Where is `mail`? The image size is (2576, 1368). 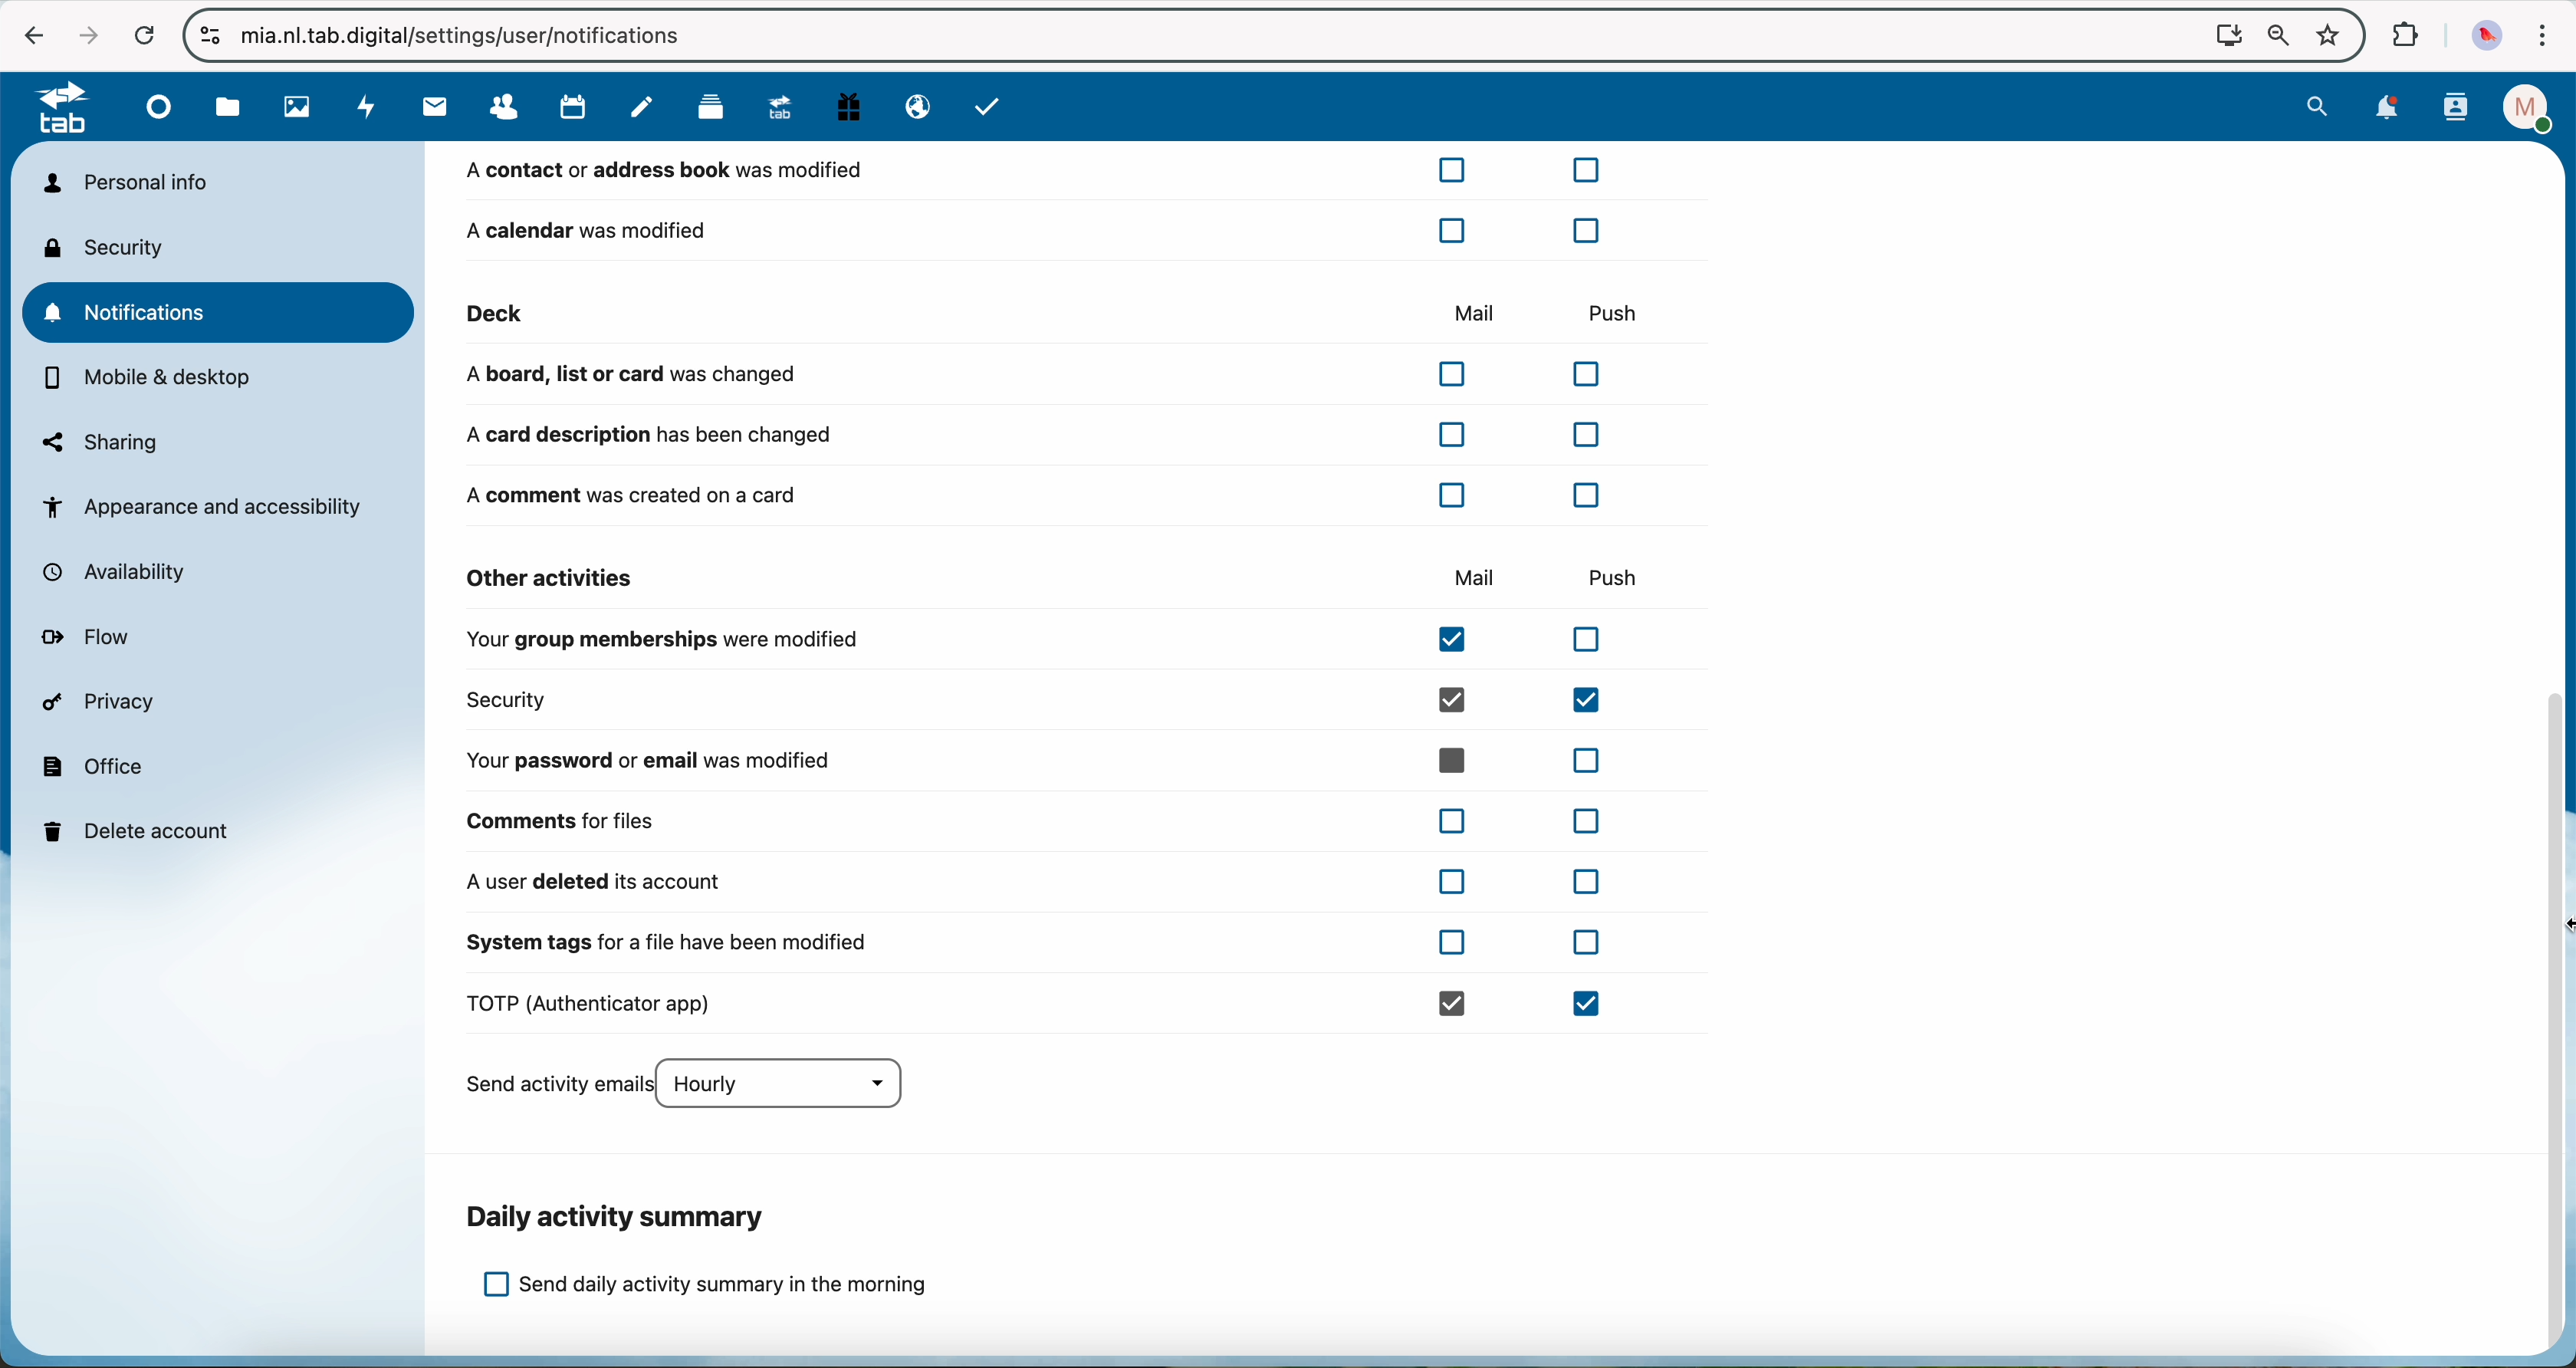
mail is located at coordinates (1470, 310).